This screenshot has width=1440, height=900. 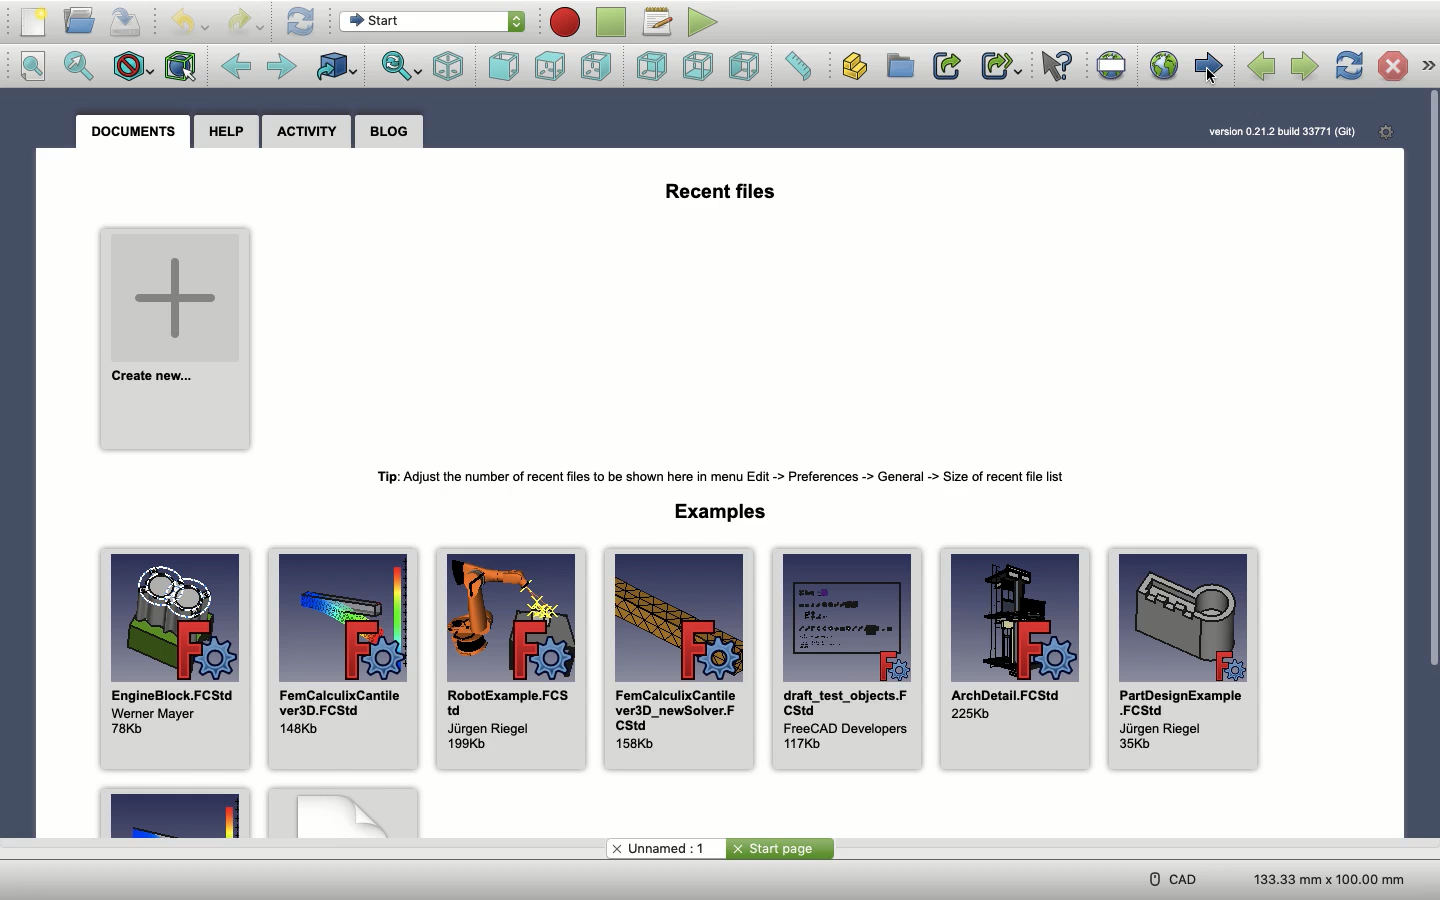 I want to click on Start page project, so click(x=781, y=849).